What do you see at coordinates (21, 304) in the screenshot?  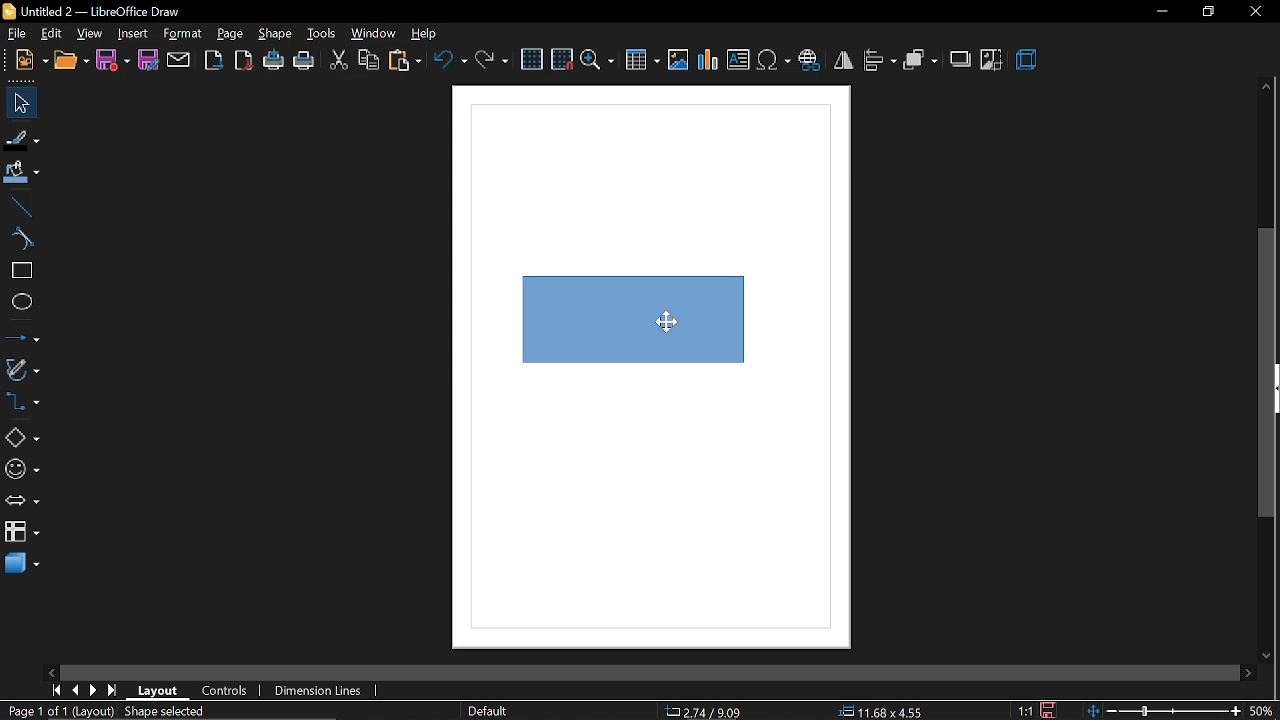 I see `ellipse` at bounding box center [21, 304].